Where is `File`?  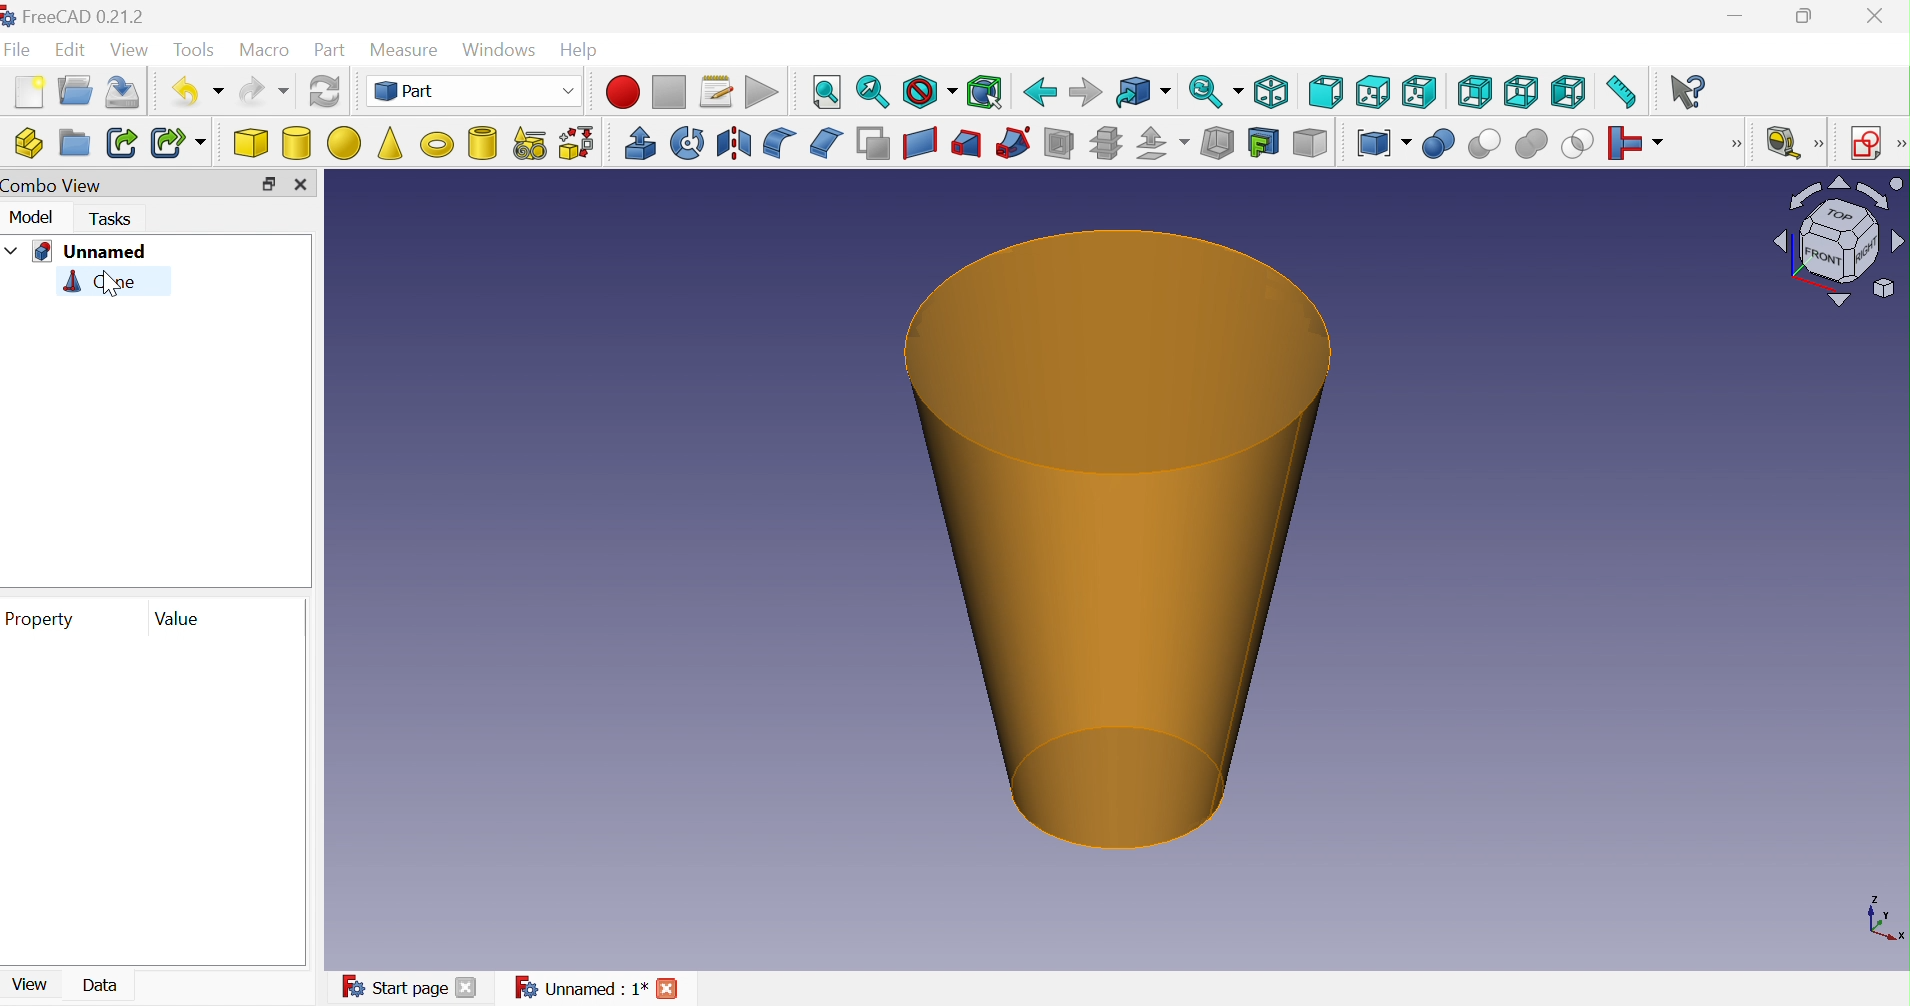
File is located at coordinates (18, 50).